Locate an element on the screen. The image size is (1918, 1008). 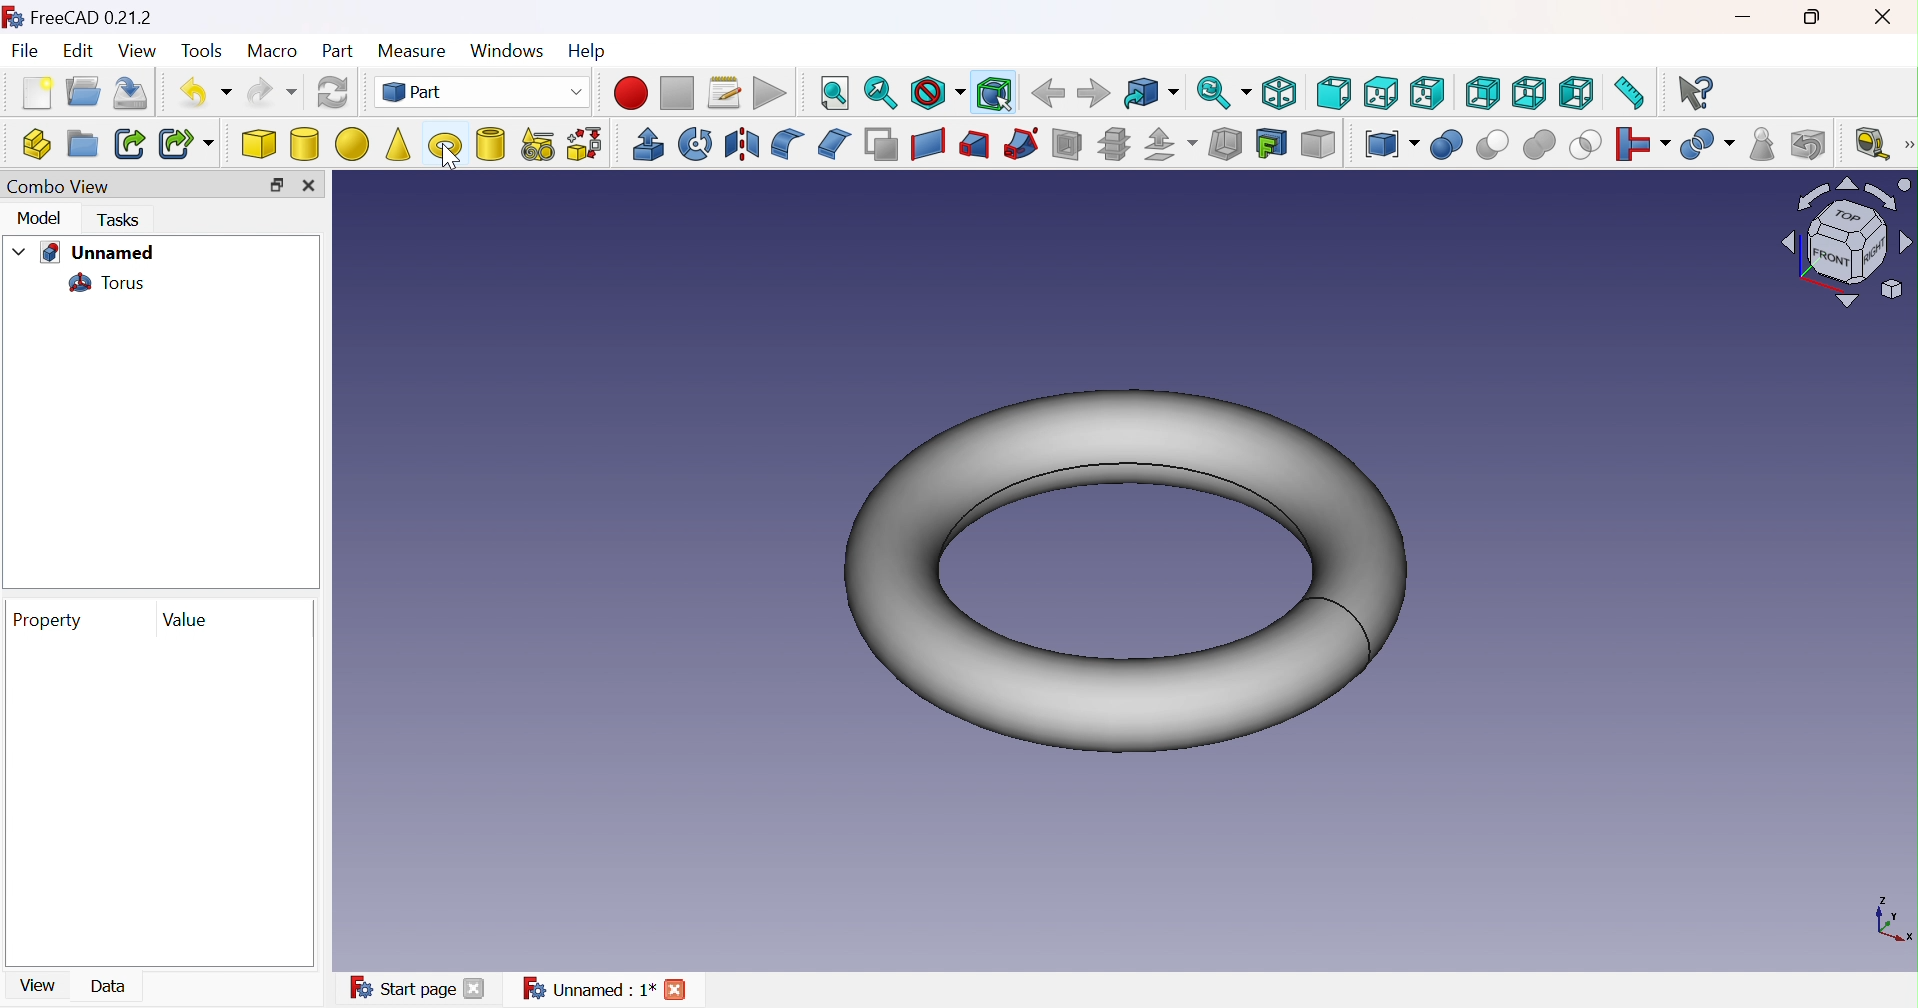
Cone is located at coordinates (398, 143).